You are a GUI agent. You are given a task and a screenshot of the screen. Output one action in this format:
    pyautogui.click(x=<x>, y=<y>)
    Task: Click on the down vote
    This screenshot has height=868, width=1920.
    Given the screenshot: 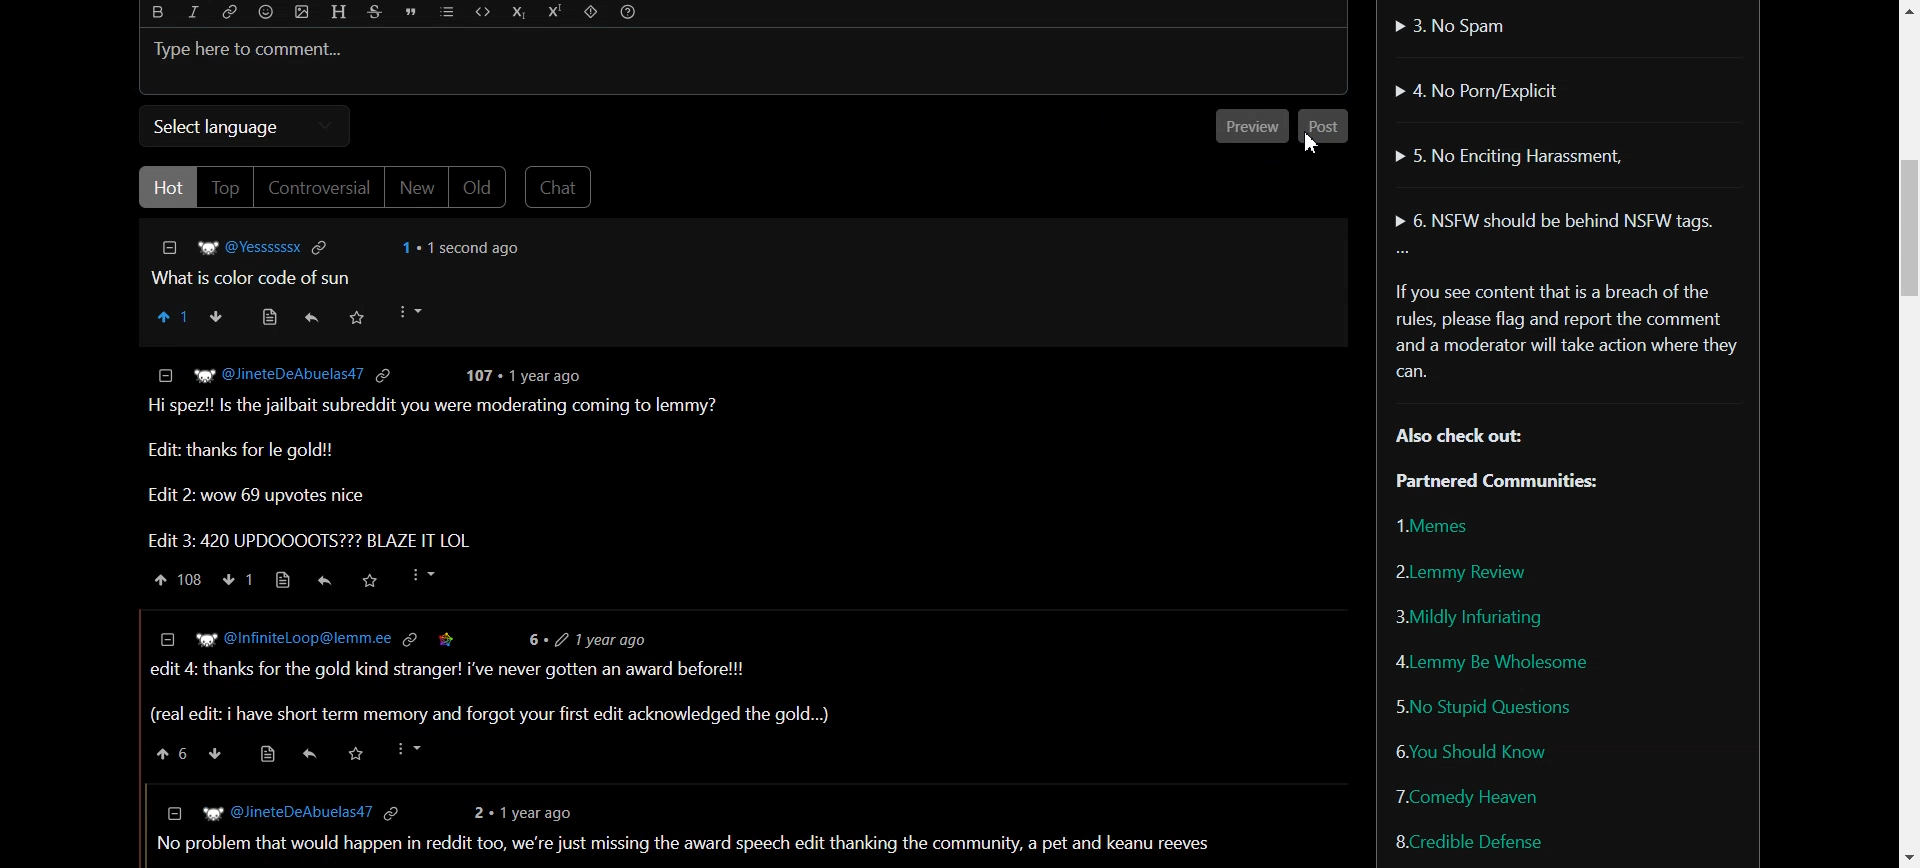 What is the action you would take?
    pyautogui.click(x=221, y=753)
    